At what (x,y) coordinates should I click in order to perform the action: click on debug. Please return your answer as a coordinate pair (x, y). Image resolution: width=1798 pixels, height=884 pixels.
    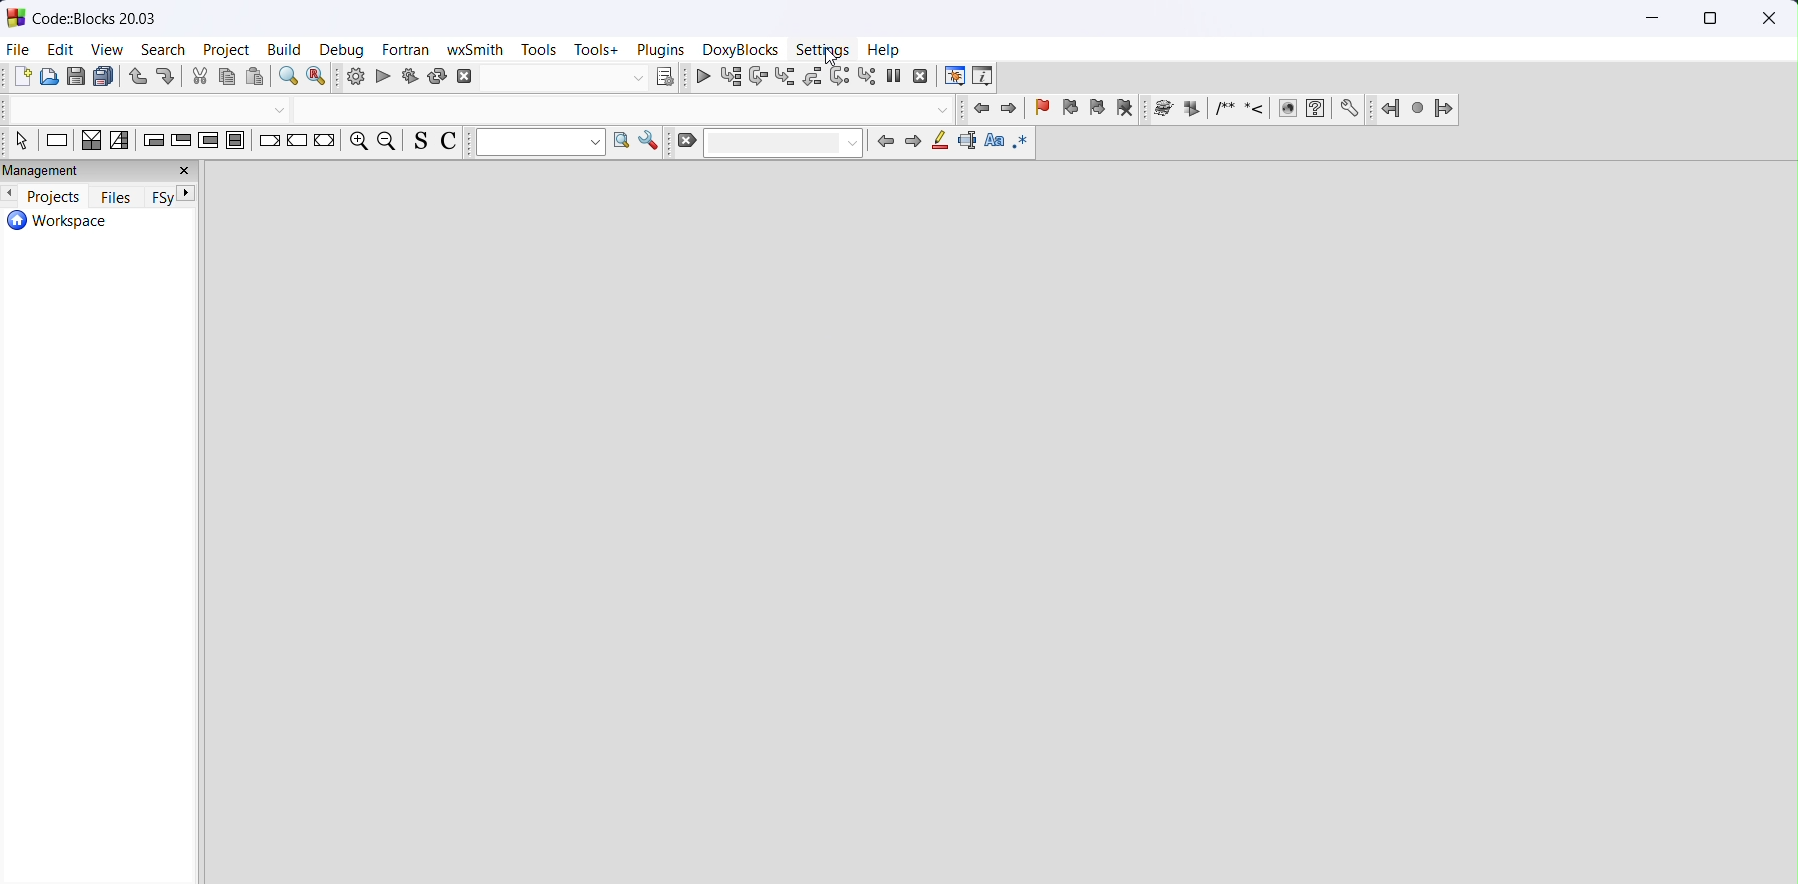
    Looking at the image, I should click on (346, 51).